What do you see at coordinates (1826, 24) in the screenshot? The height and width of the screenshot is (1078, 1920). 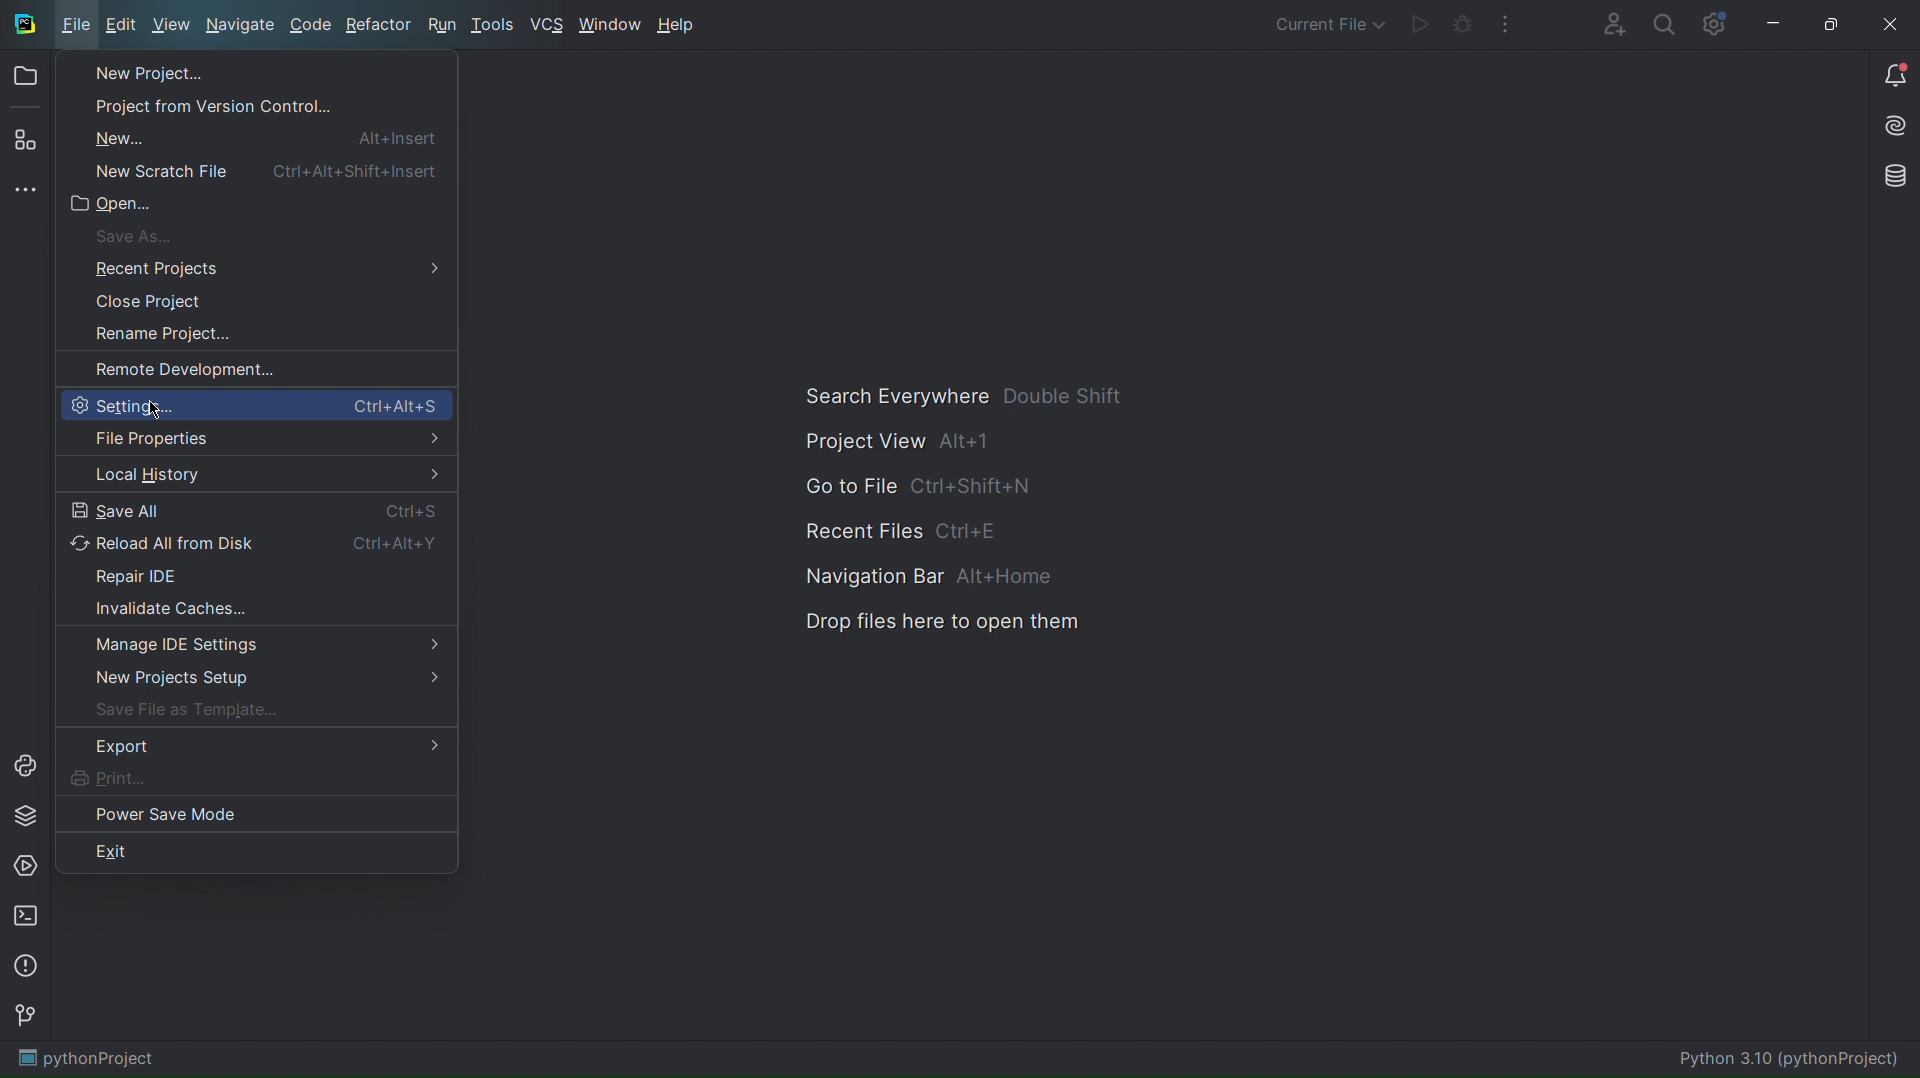 I see `Maximize` at bounding box center [1826, 24].